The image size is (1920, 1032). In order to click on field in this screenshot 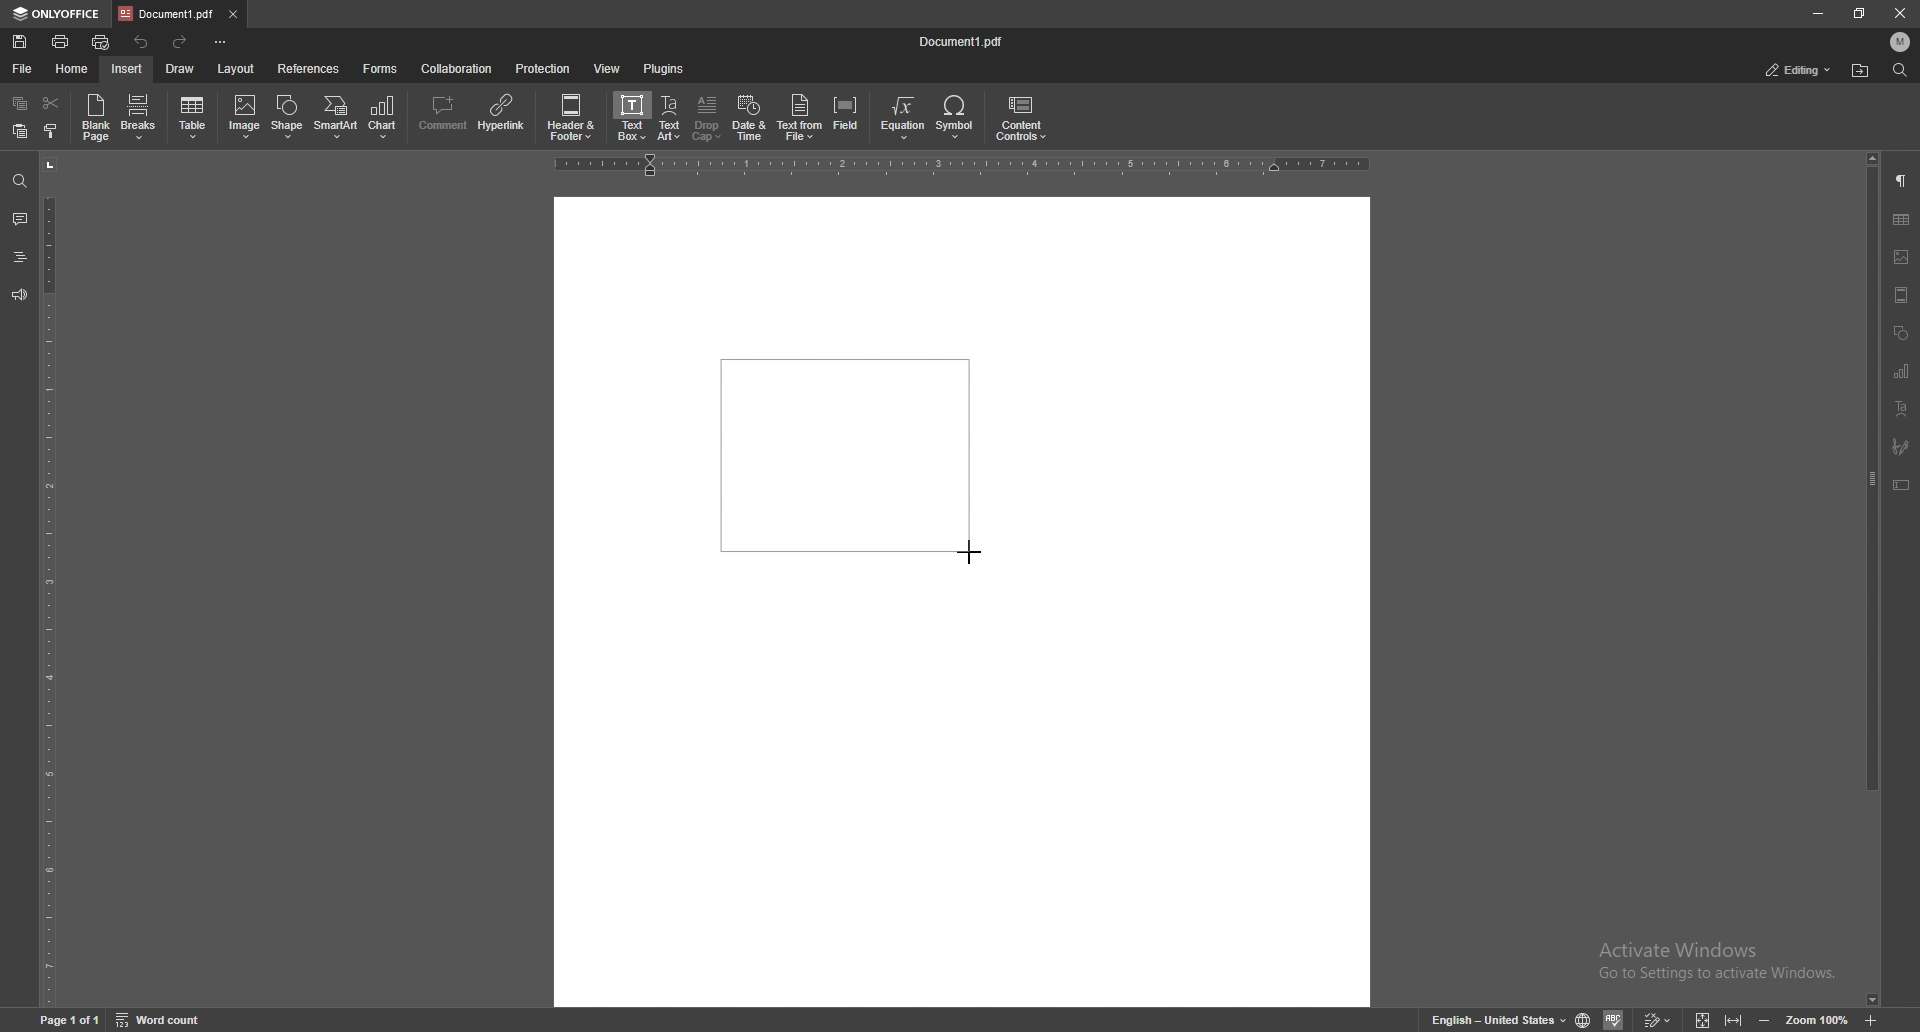, I will do `click(848, 117)`.